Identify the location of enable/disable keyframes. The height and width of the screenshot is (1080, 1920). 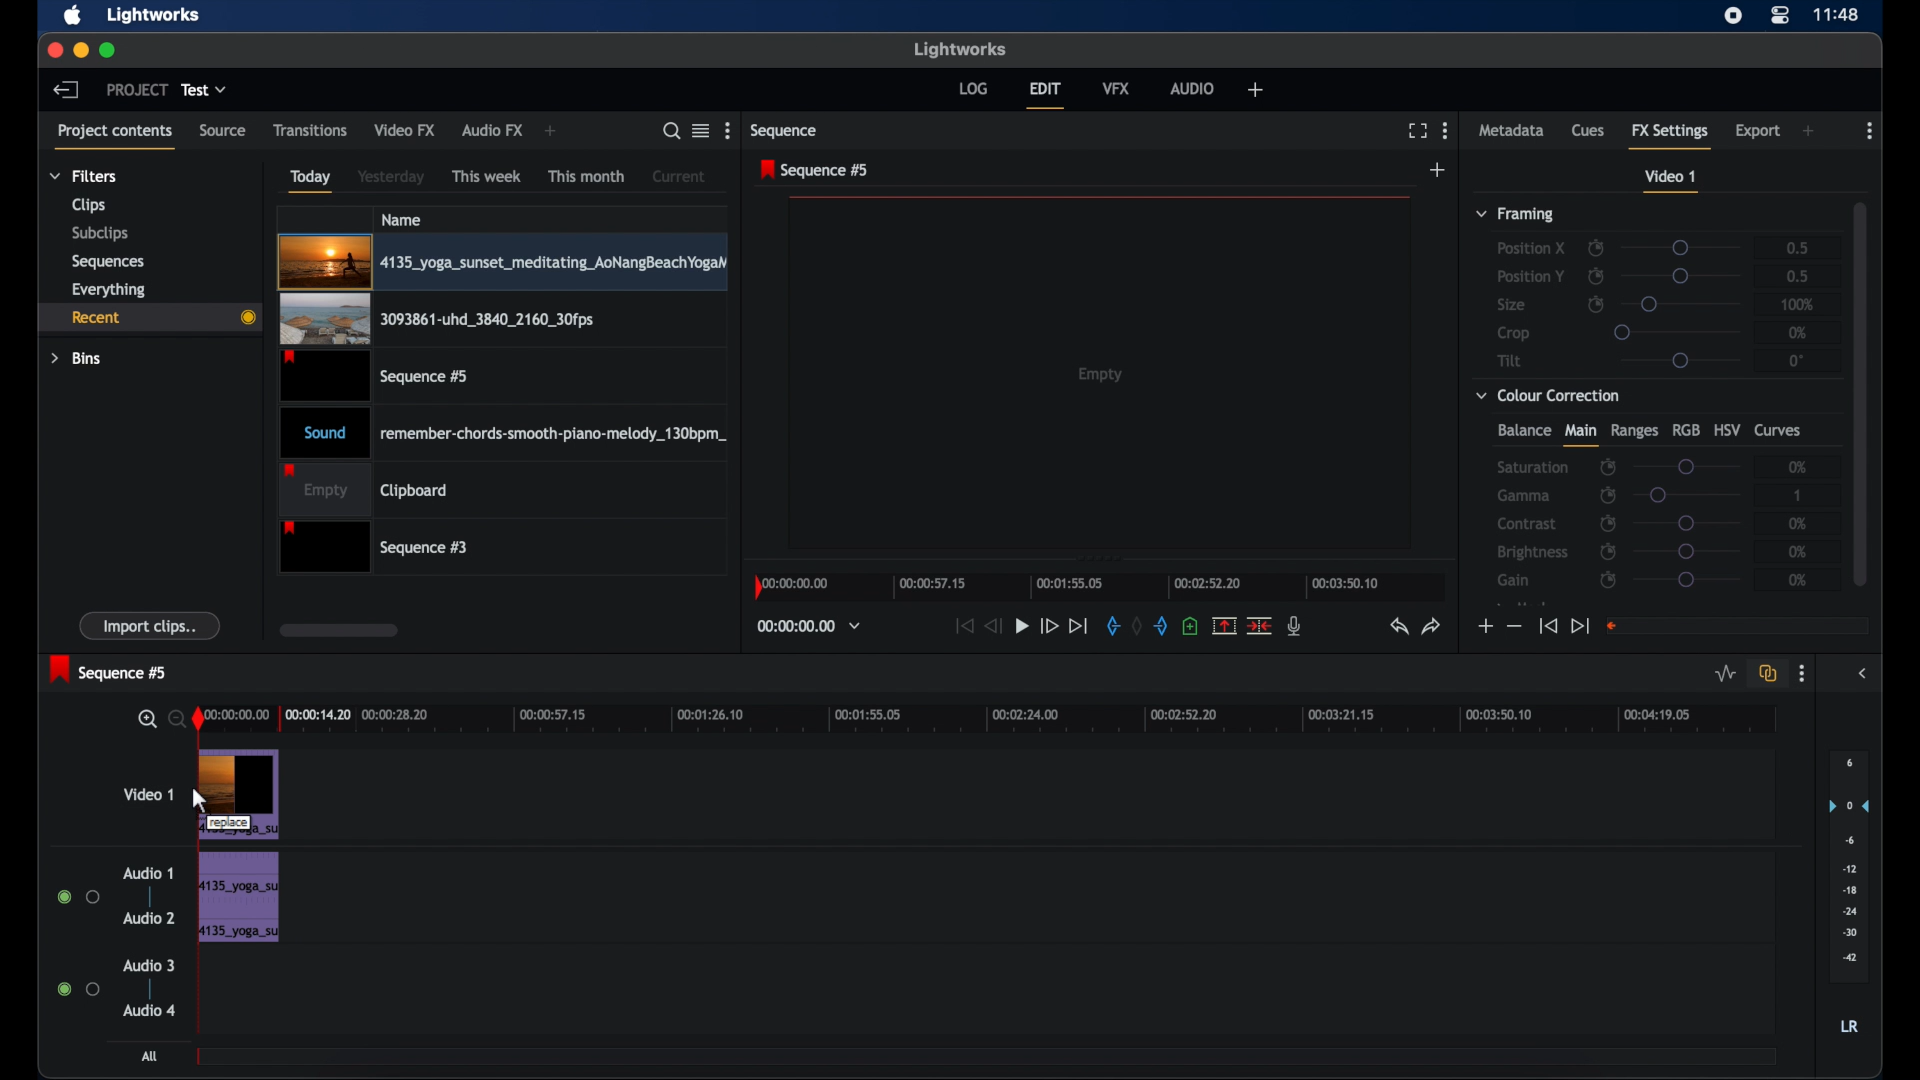
(1609, 523).